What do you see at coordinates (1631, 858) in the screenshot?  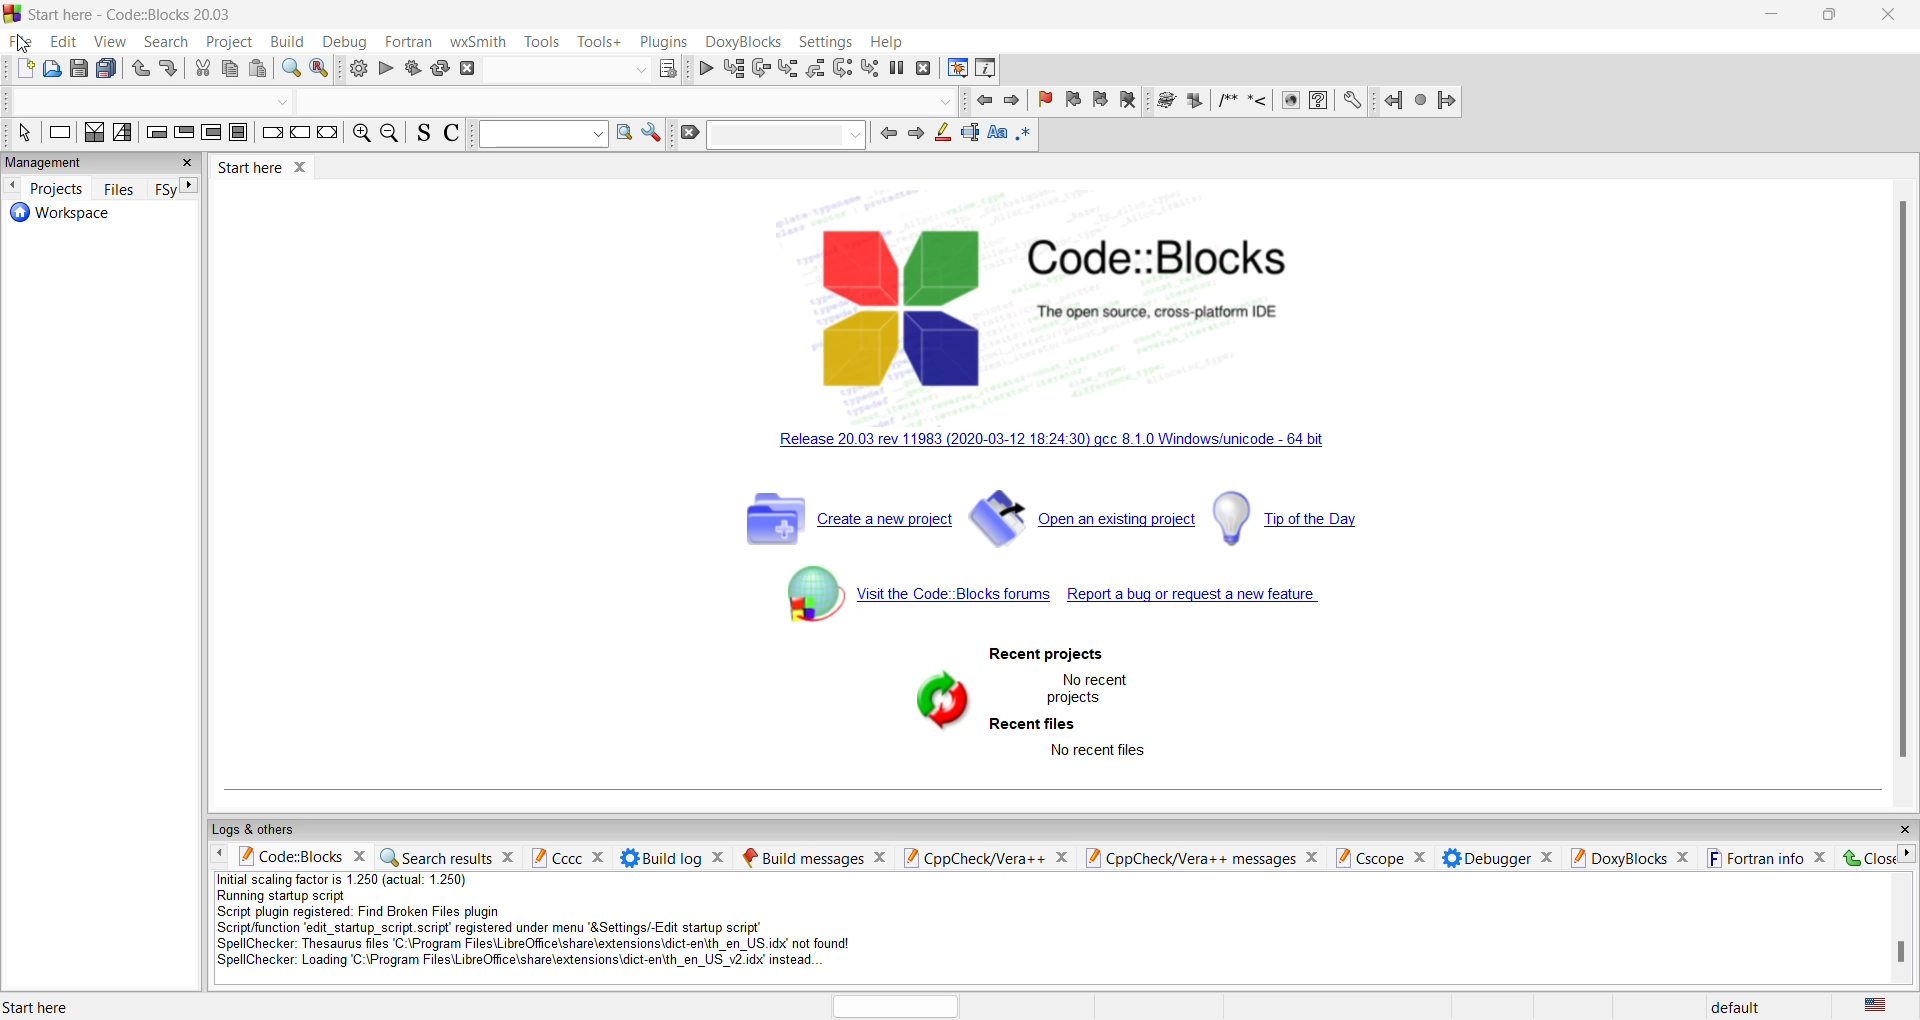 I see `Doxyblocks` at bounding box center [1631, 858].